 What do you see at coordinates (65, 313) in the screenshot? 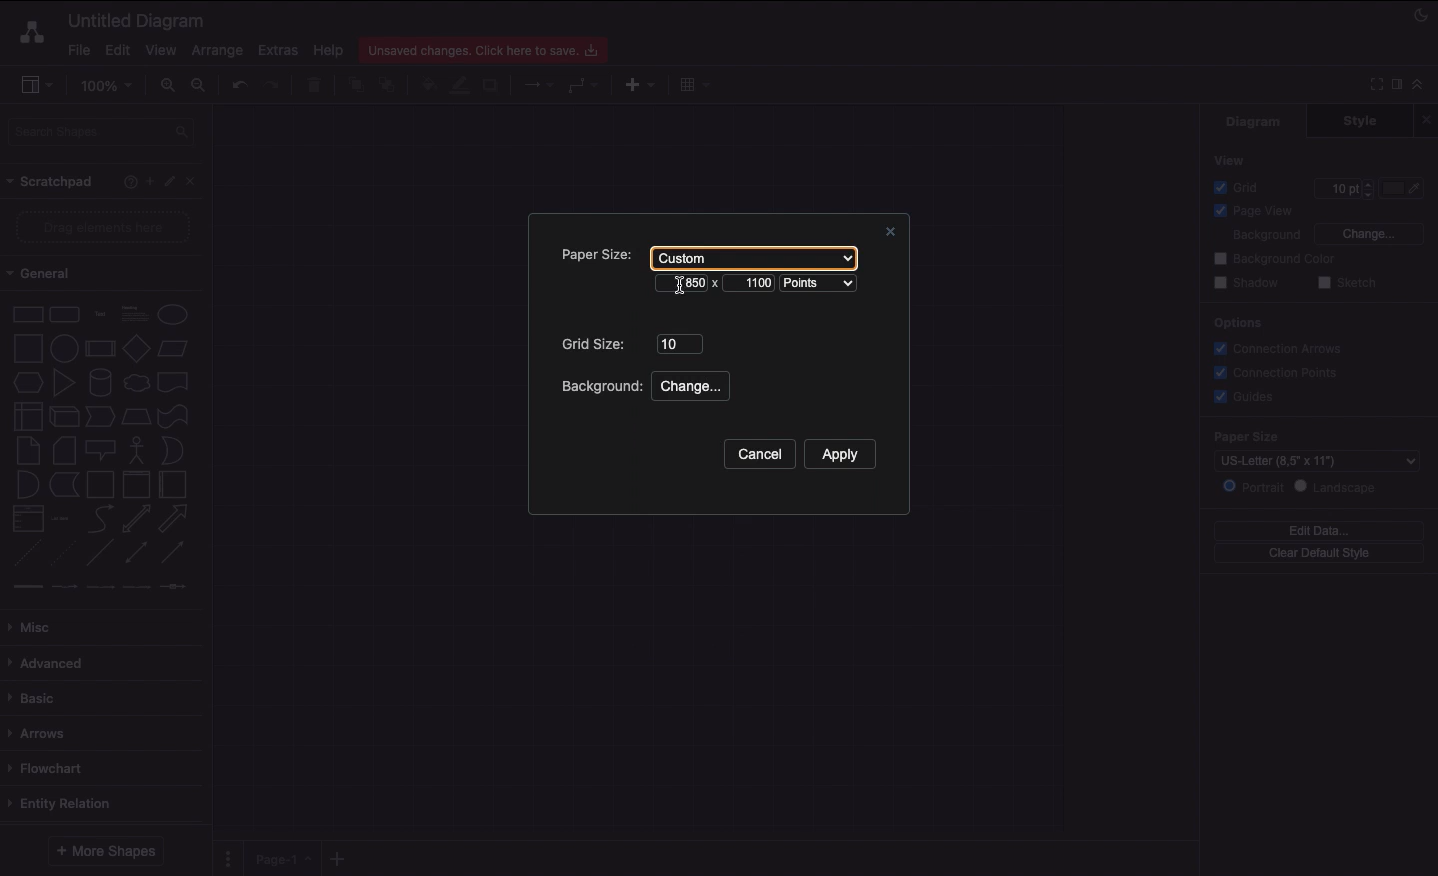
I see `Rounded rectangle` at bounding box center [65, 313].